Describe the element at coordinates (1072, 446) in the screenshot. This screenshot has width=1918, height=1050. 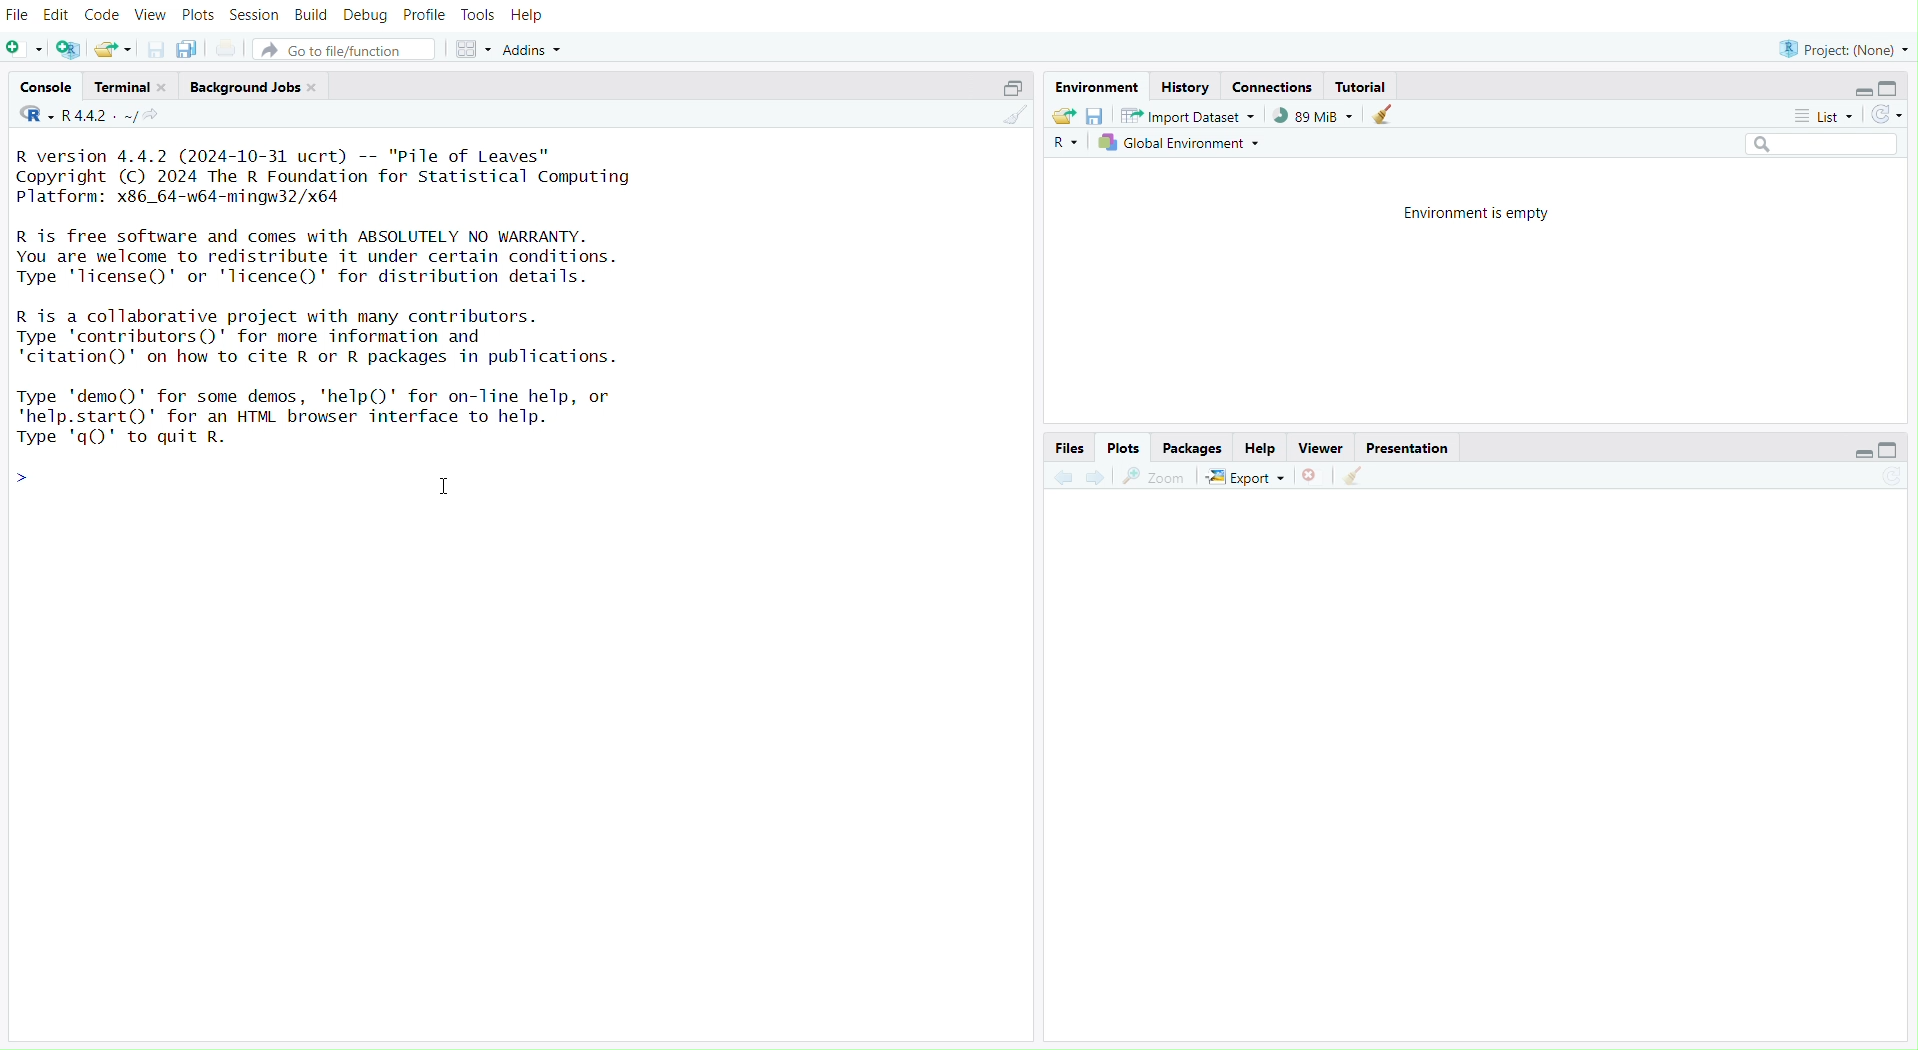
I see `Files` at that location.